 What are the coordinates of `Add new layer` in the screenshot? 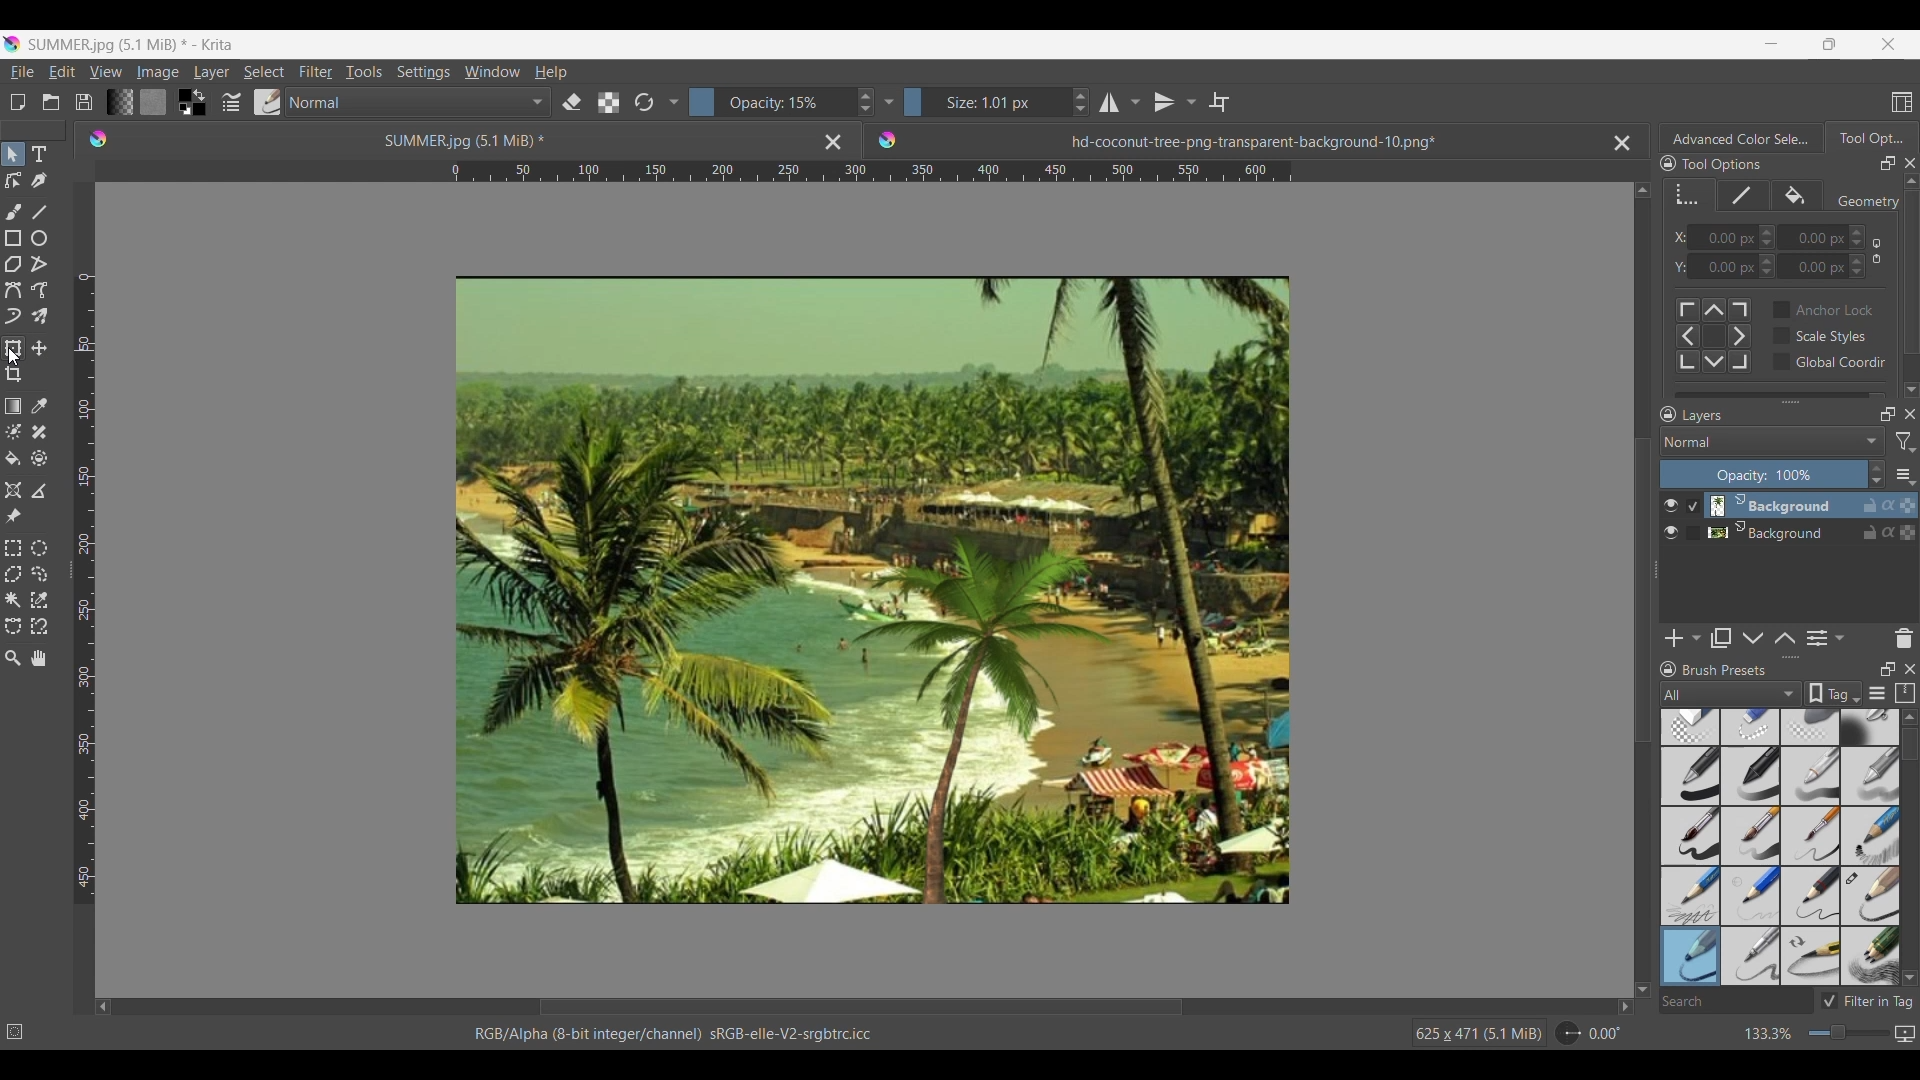 It's located at (1675, 638).